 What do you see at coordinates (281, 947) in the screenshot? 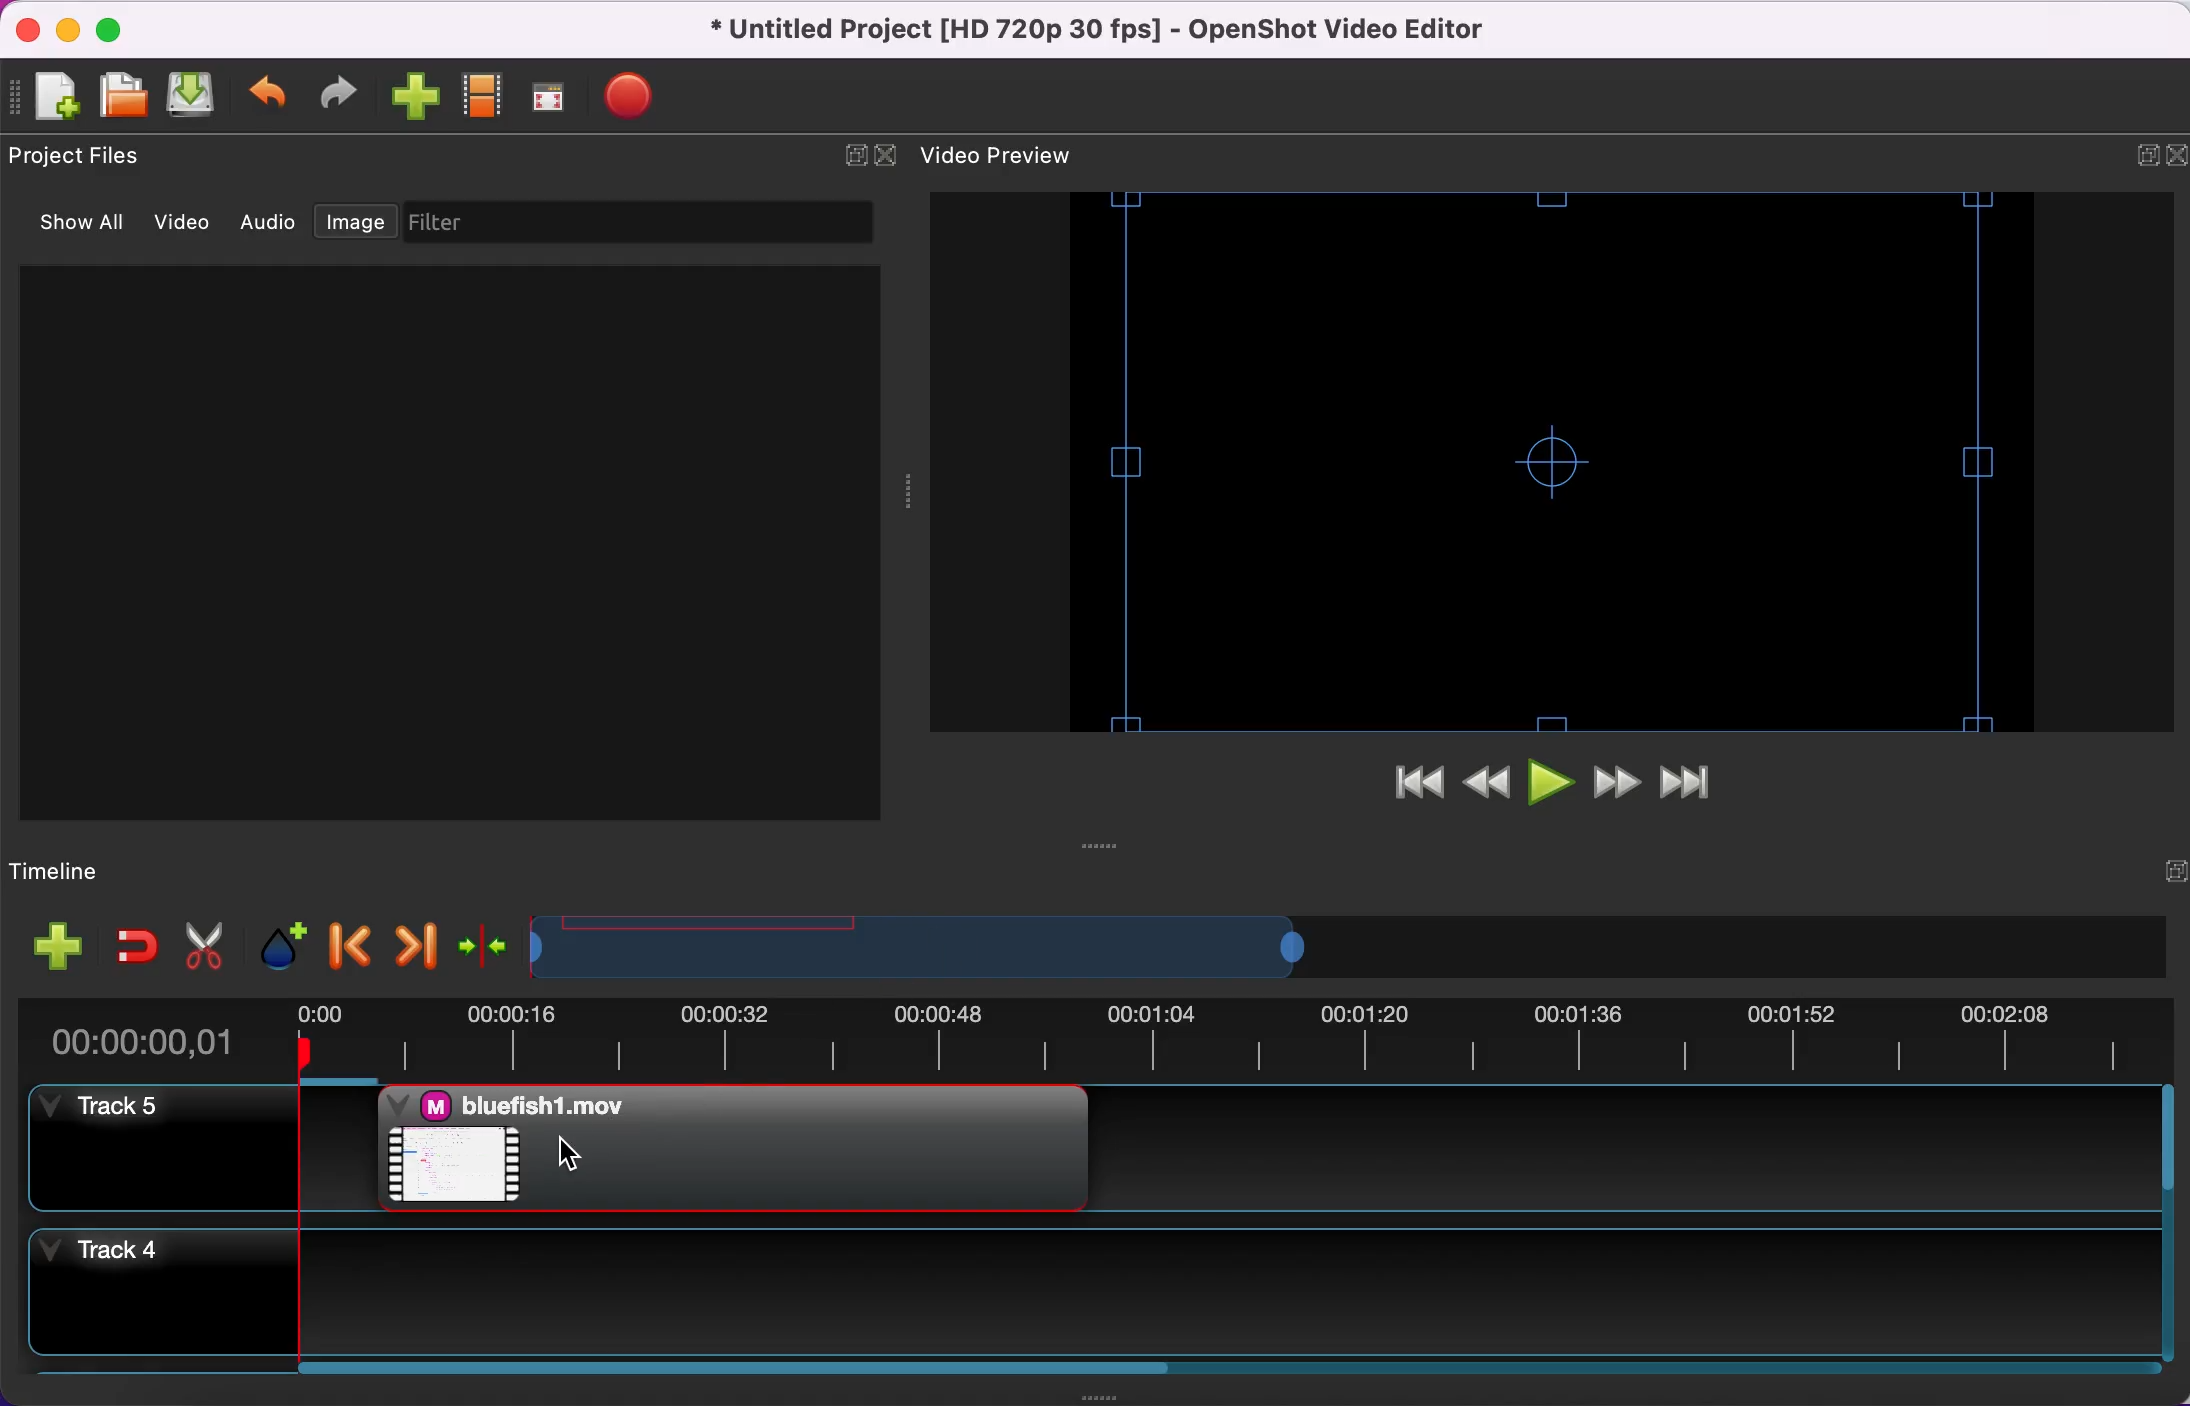
I see `add marker` at bounding box center [281, 947].